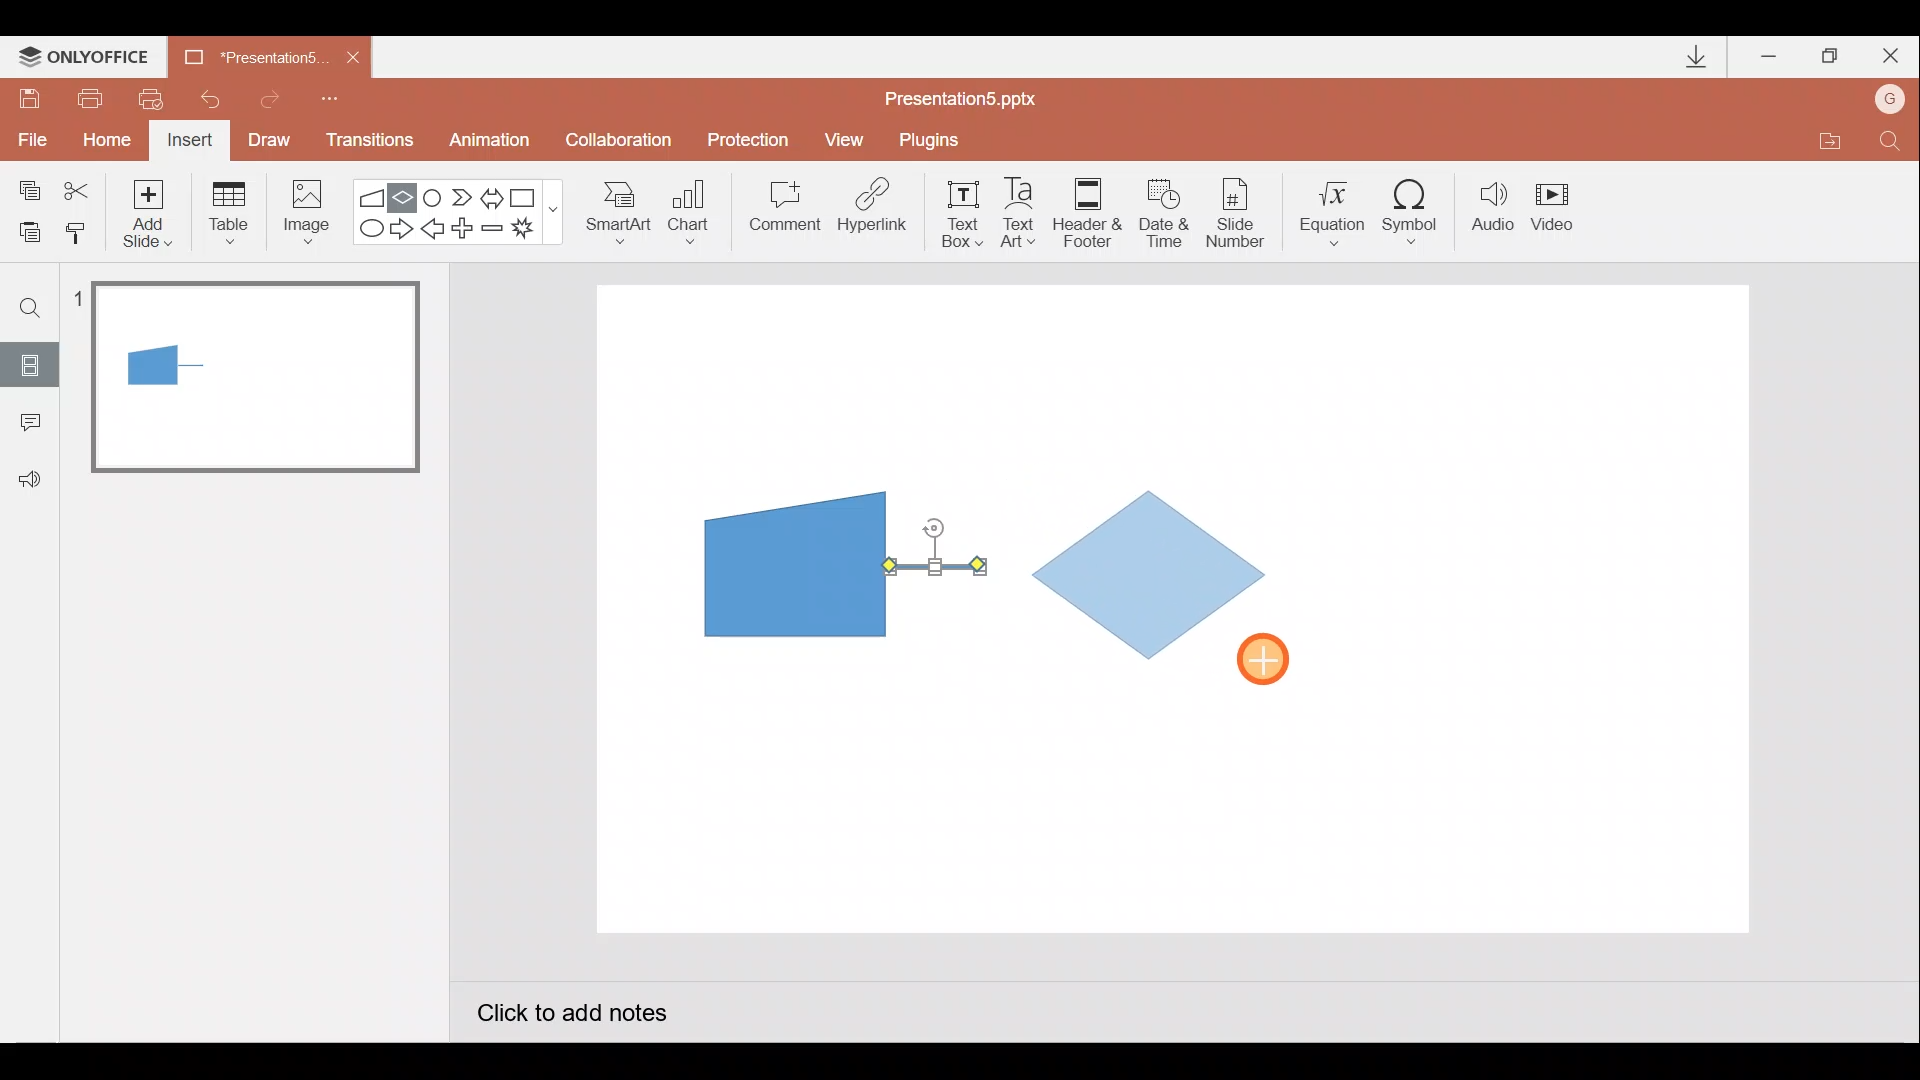 The width and height of the screenshot is (1920, 1080). Describe the element at coordinates (353, 58) in the screenshot. I see `Close` at that location.